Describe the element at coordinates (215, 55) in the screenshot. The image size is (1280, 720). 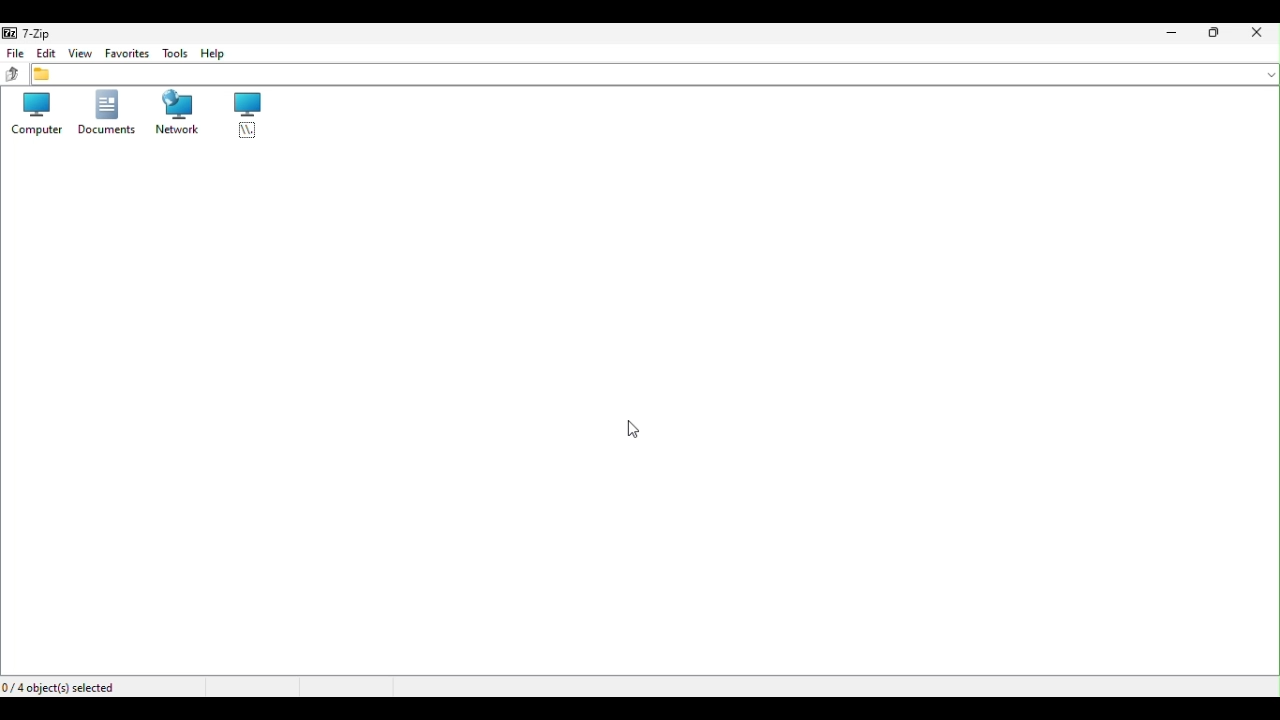
I see `help` at that location.